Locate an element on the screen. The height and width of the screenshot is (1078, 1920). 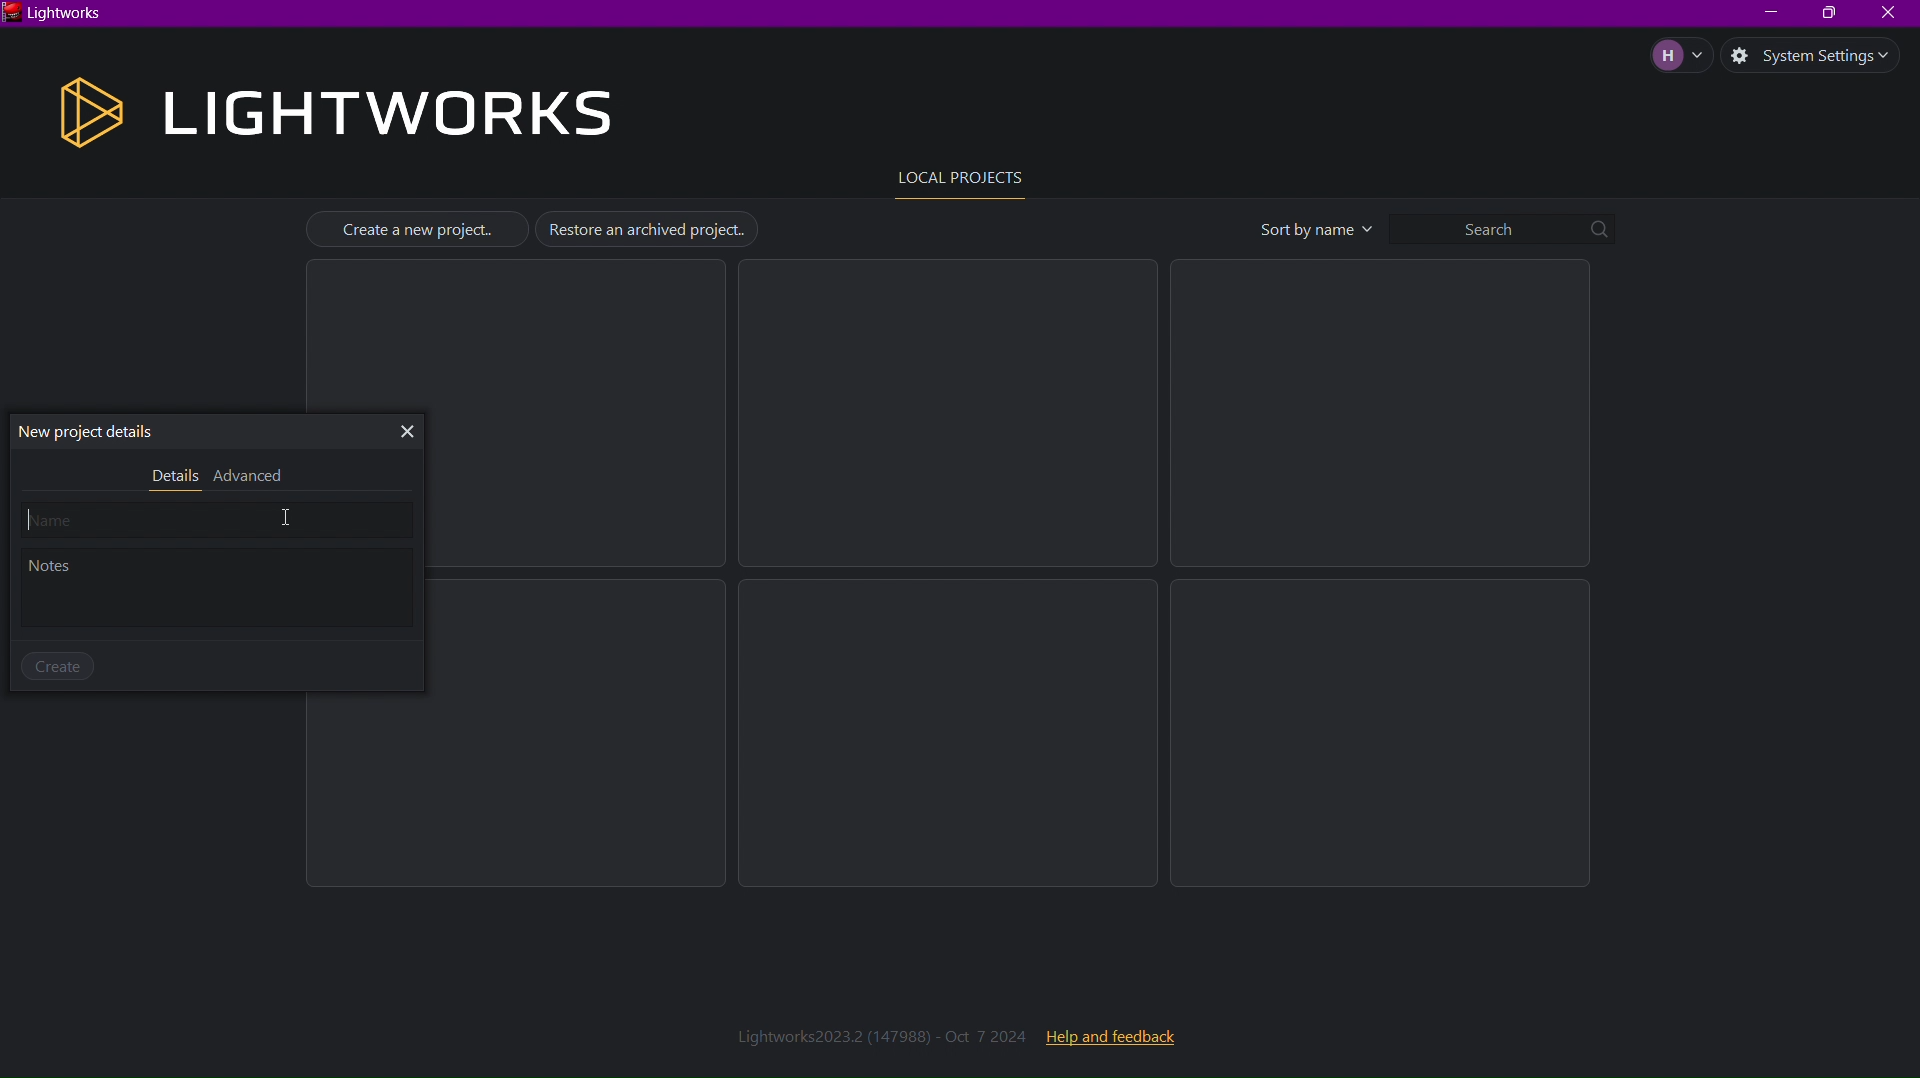
Notes is located at coordinates (219, 593).